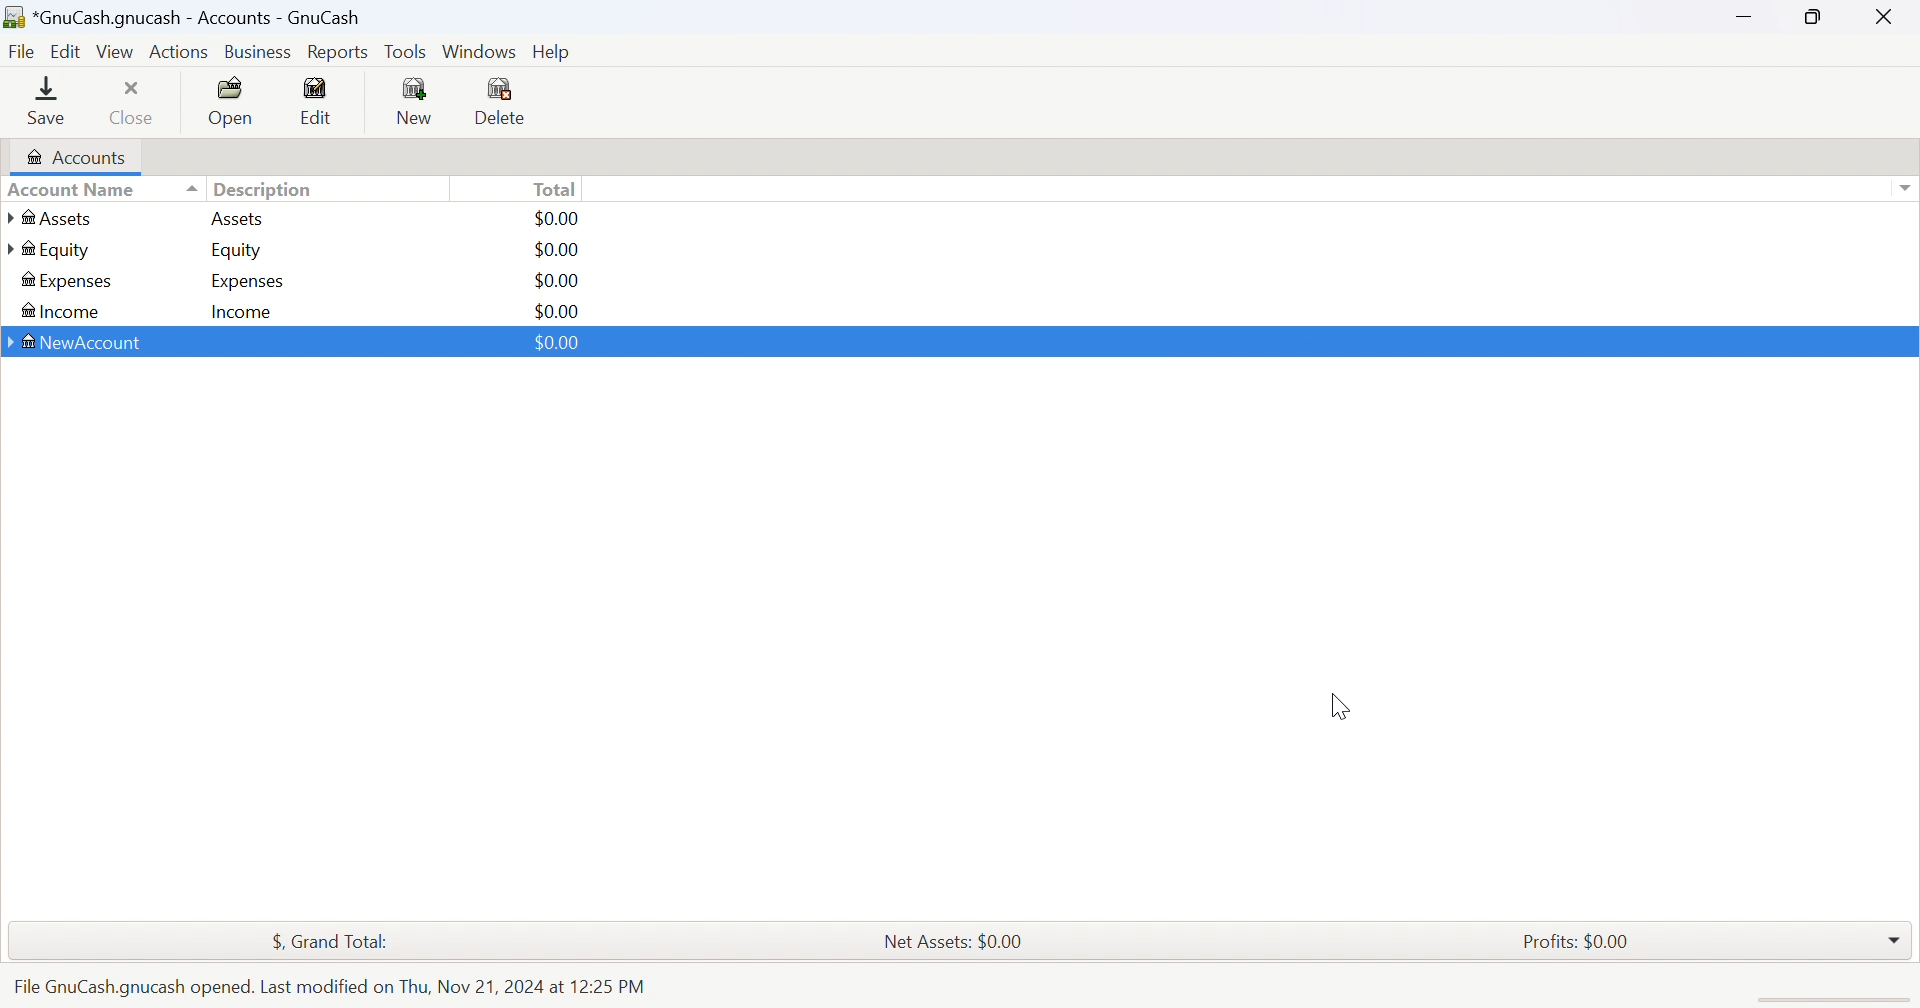  Describe the element at coordinates (248, 282) in the screenshot. I see `Expenses` at that location.